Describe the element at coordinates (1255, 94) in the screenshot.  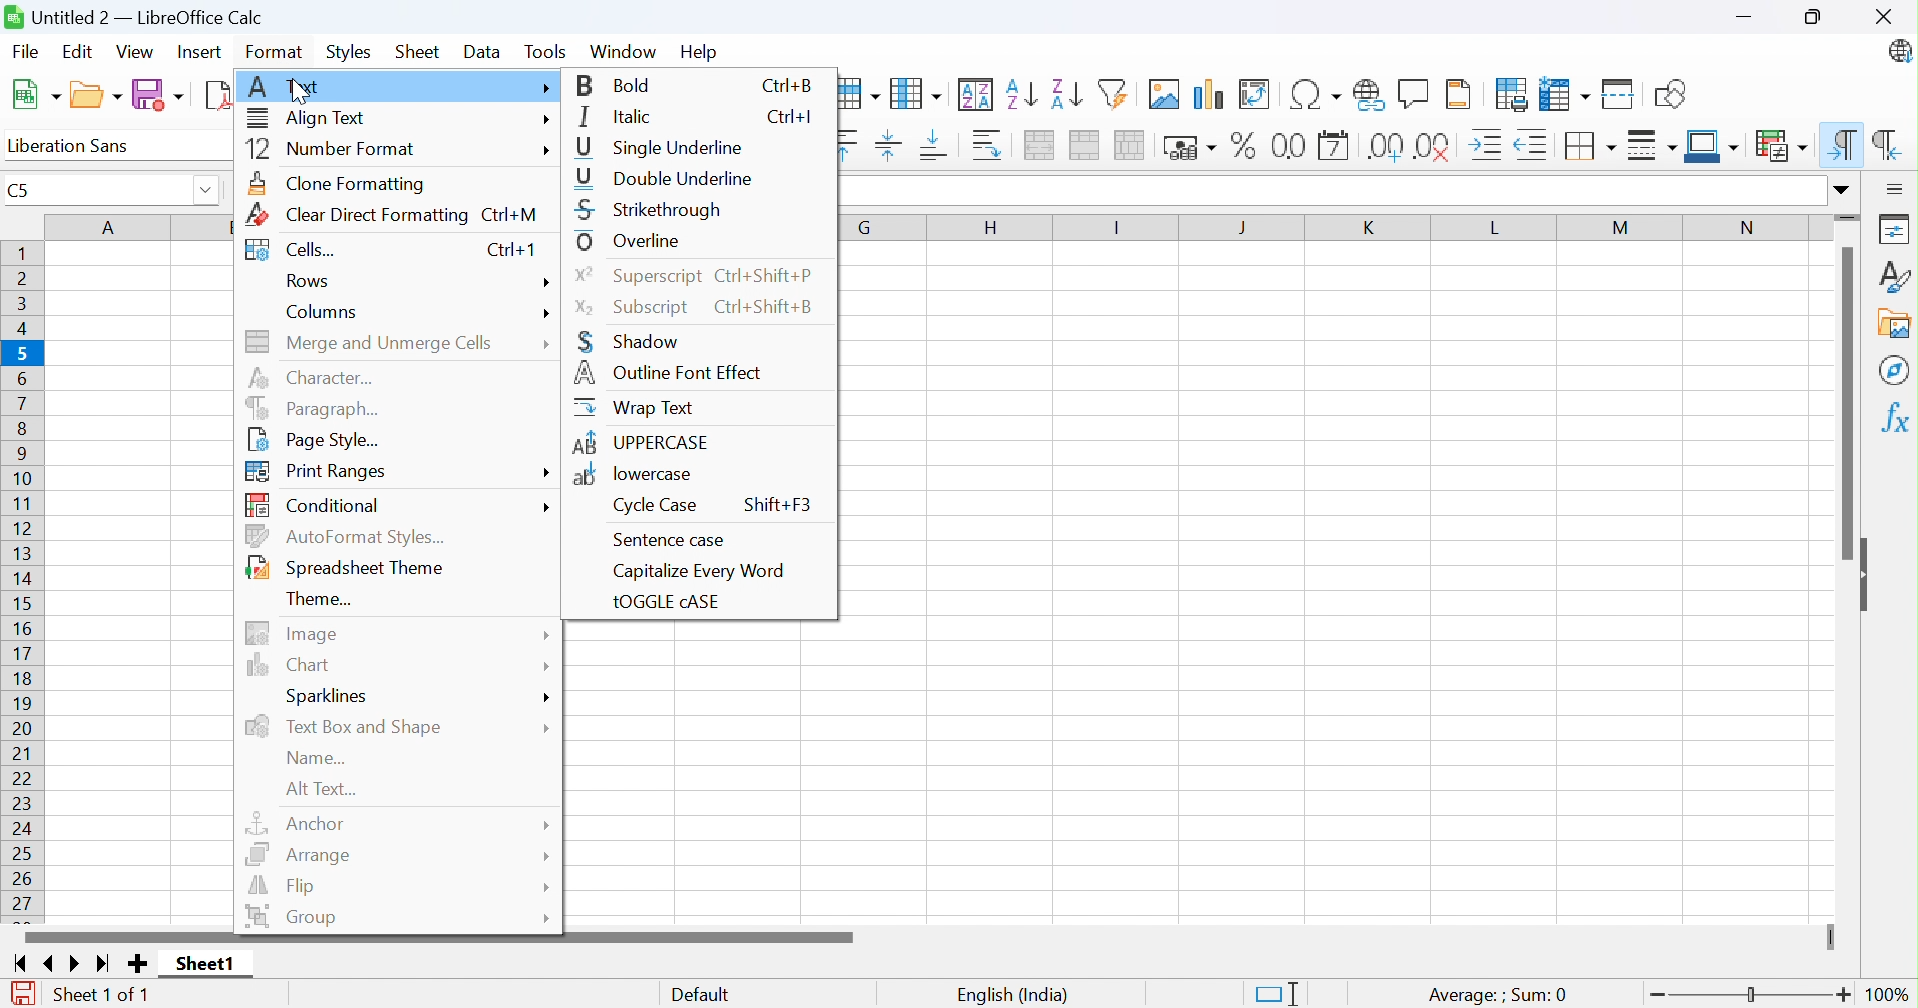
I see `Insert or edit pivot table` at that location.